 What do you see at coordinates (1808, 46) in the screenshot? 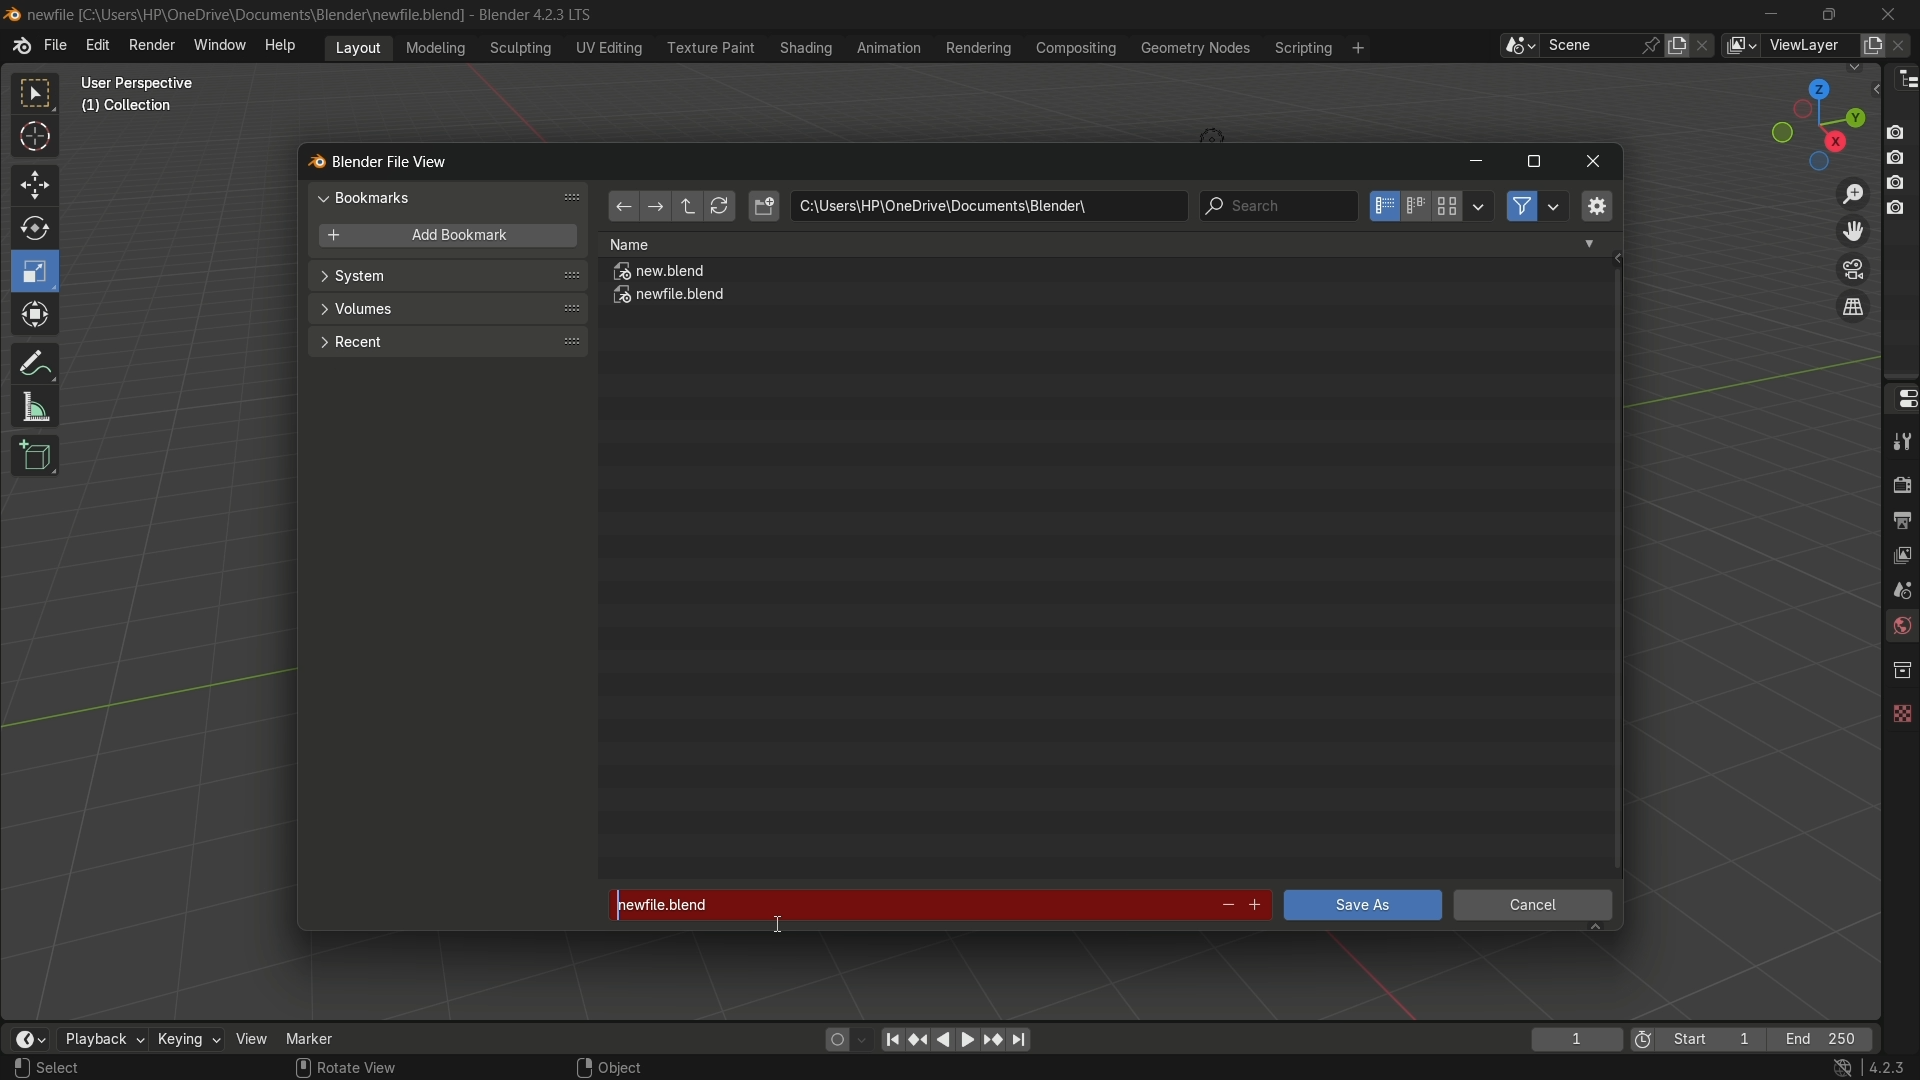
I see `view layer name` at bounding box center [1808, 46].